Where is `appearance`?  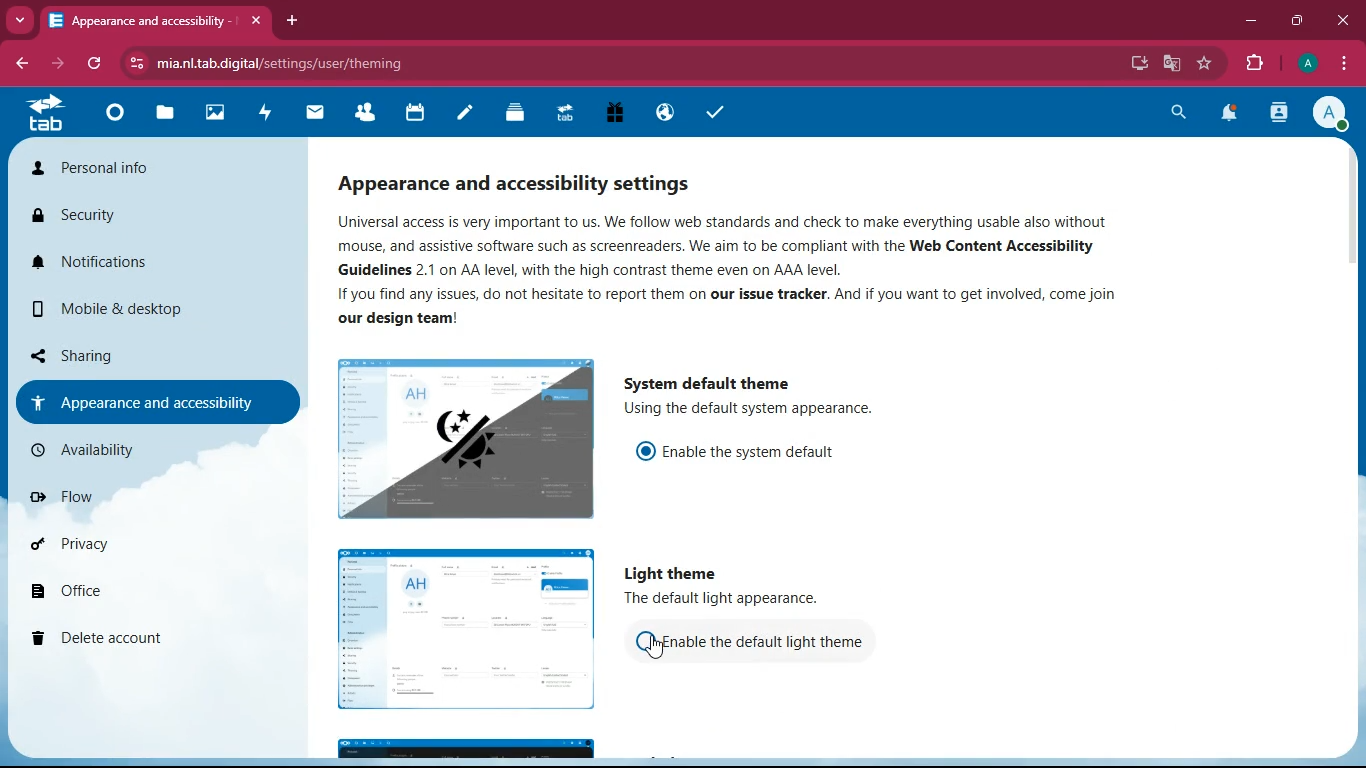 appearance is located at coordinates (162, 400).